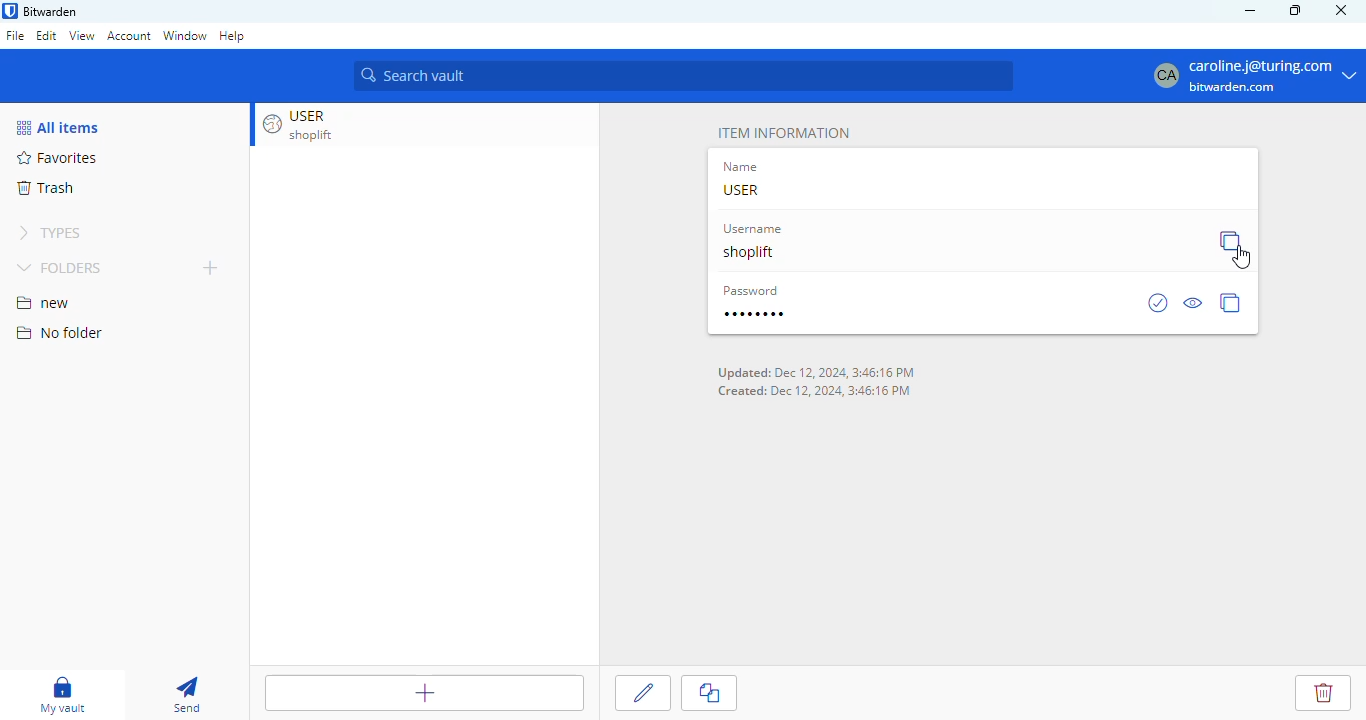 Image resolution: width=1366 pixels, height=720 pixels. What do you see at coordinates (784, 133) in the screenshot?
I see `item information` at bounding box center [784, 133].